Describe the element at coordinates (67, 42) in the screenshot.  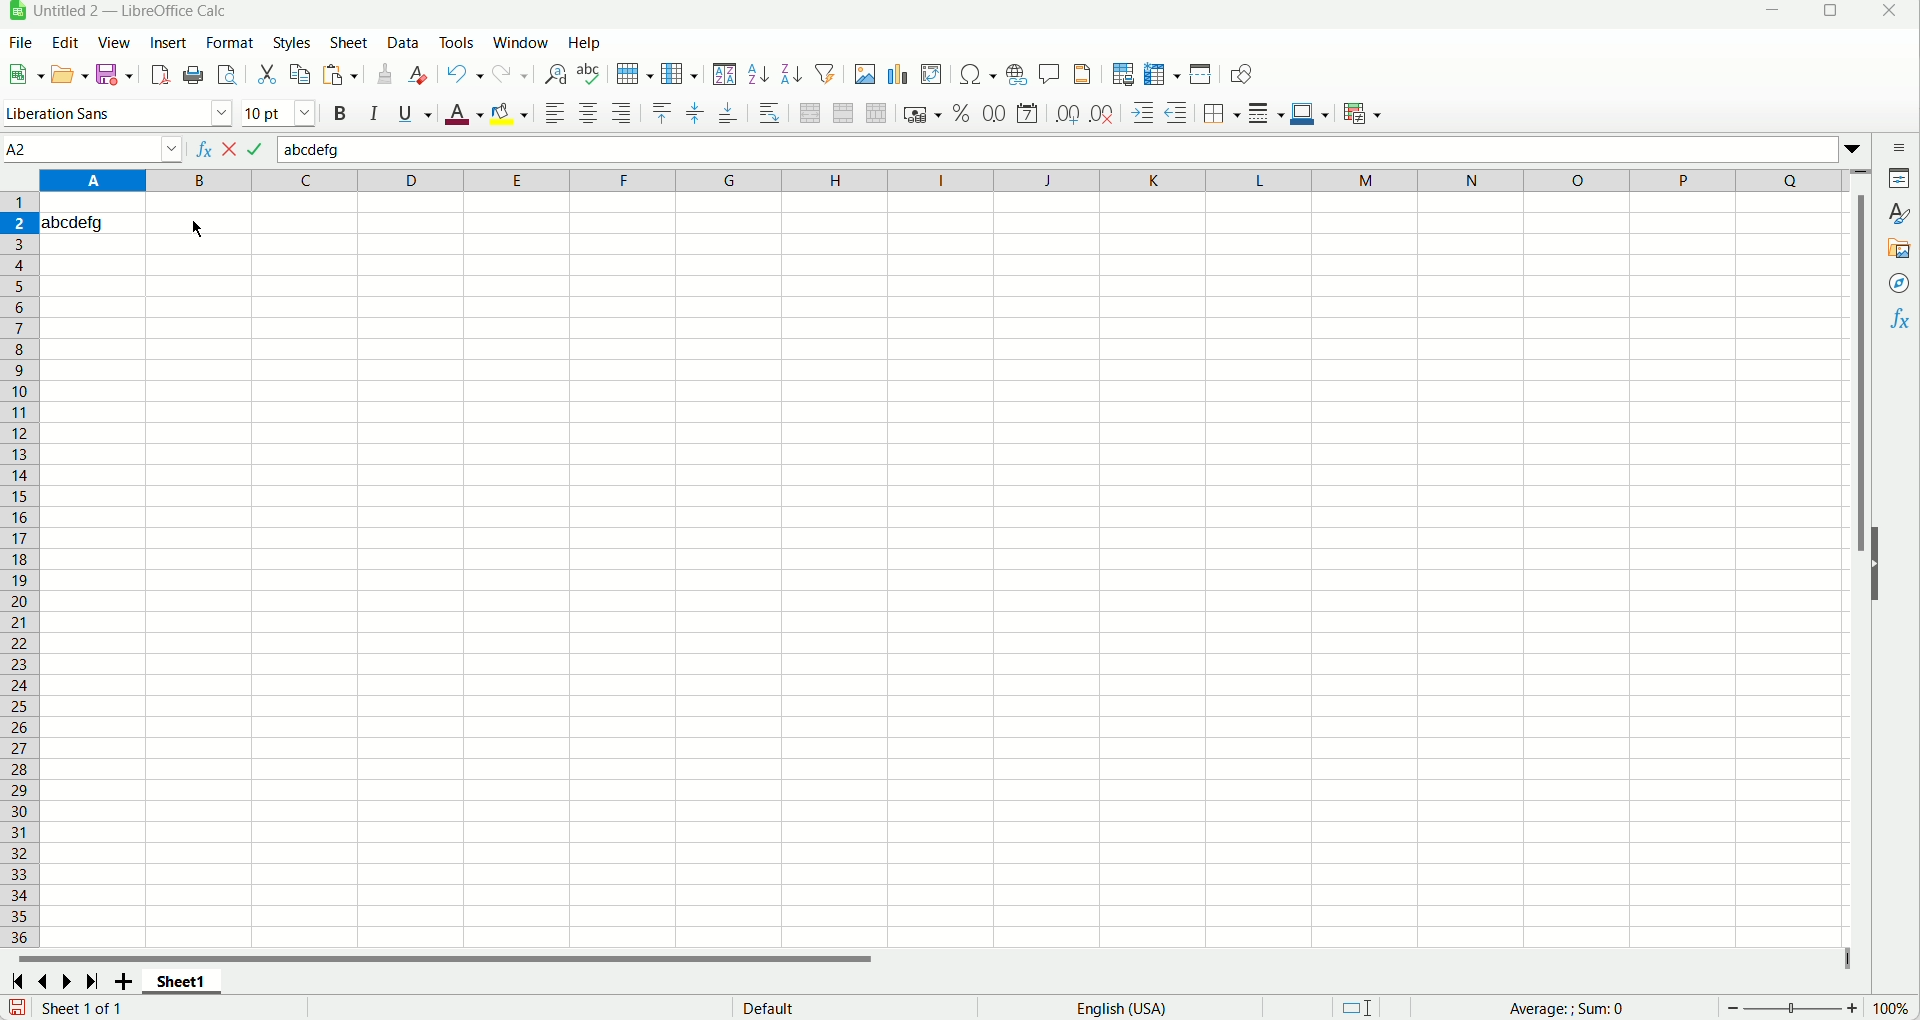
I see `edit` at that location.